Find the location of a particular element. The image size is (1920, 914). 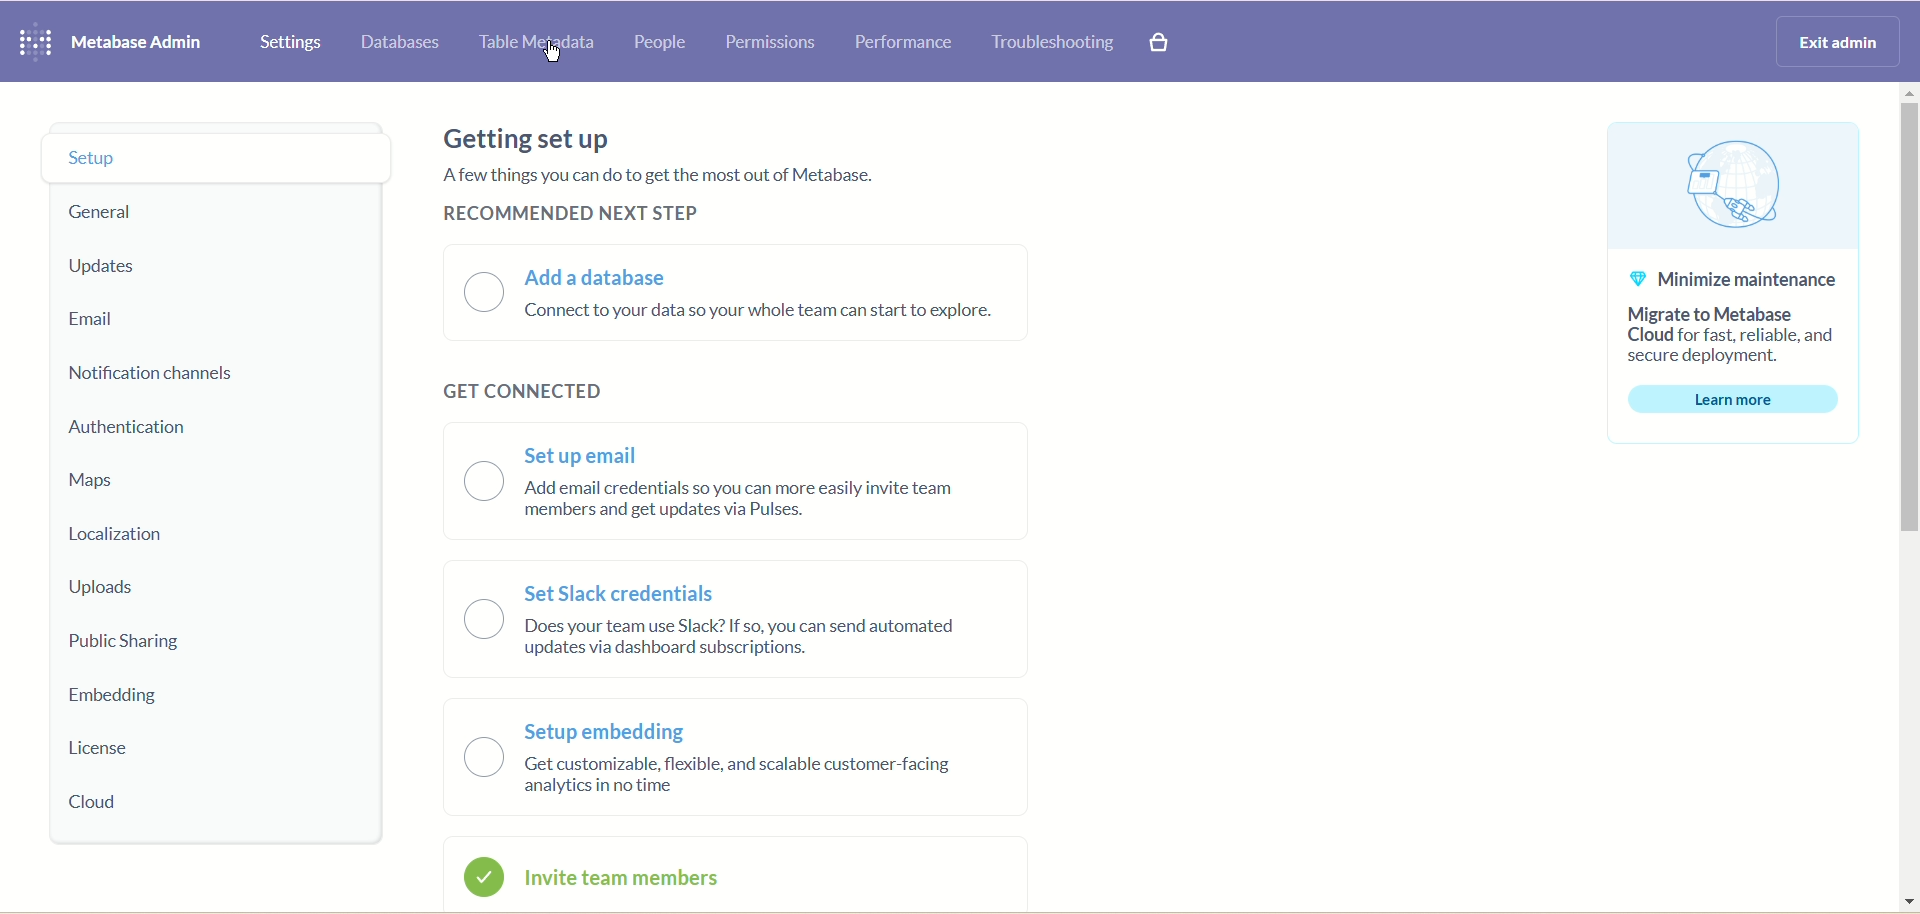

get connected is located at coordinates (530, 391).